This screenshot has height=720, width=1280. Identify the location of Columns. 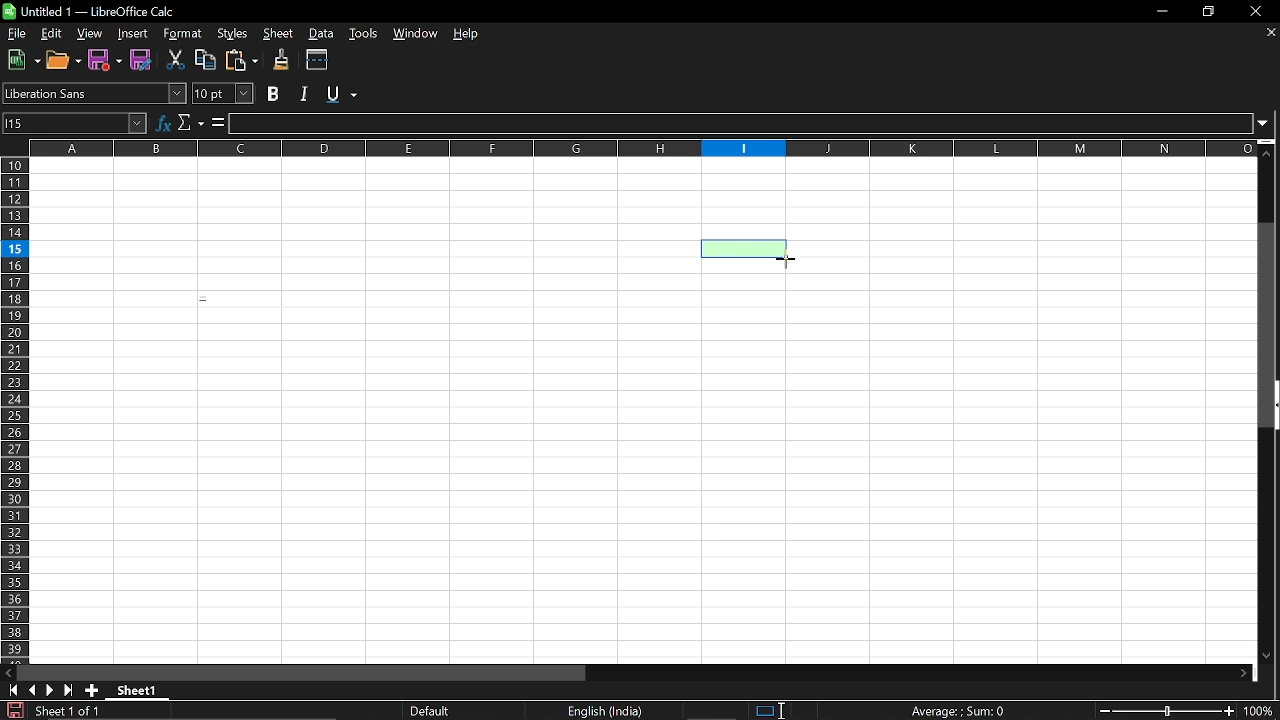
(642, 148).